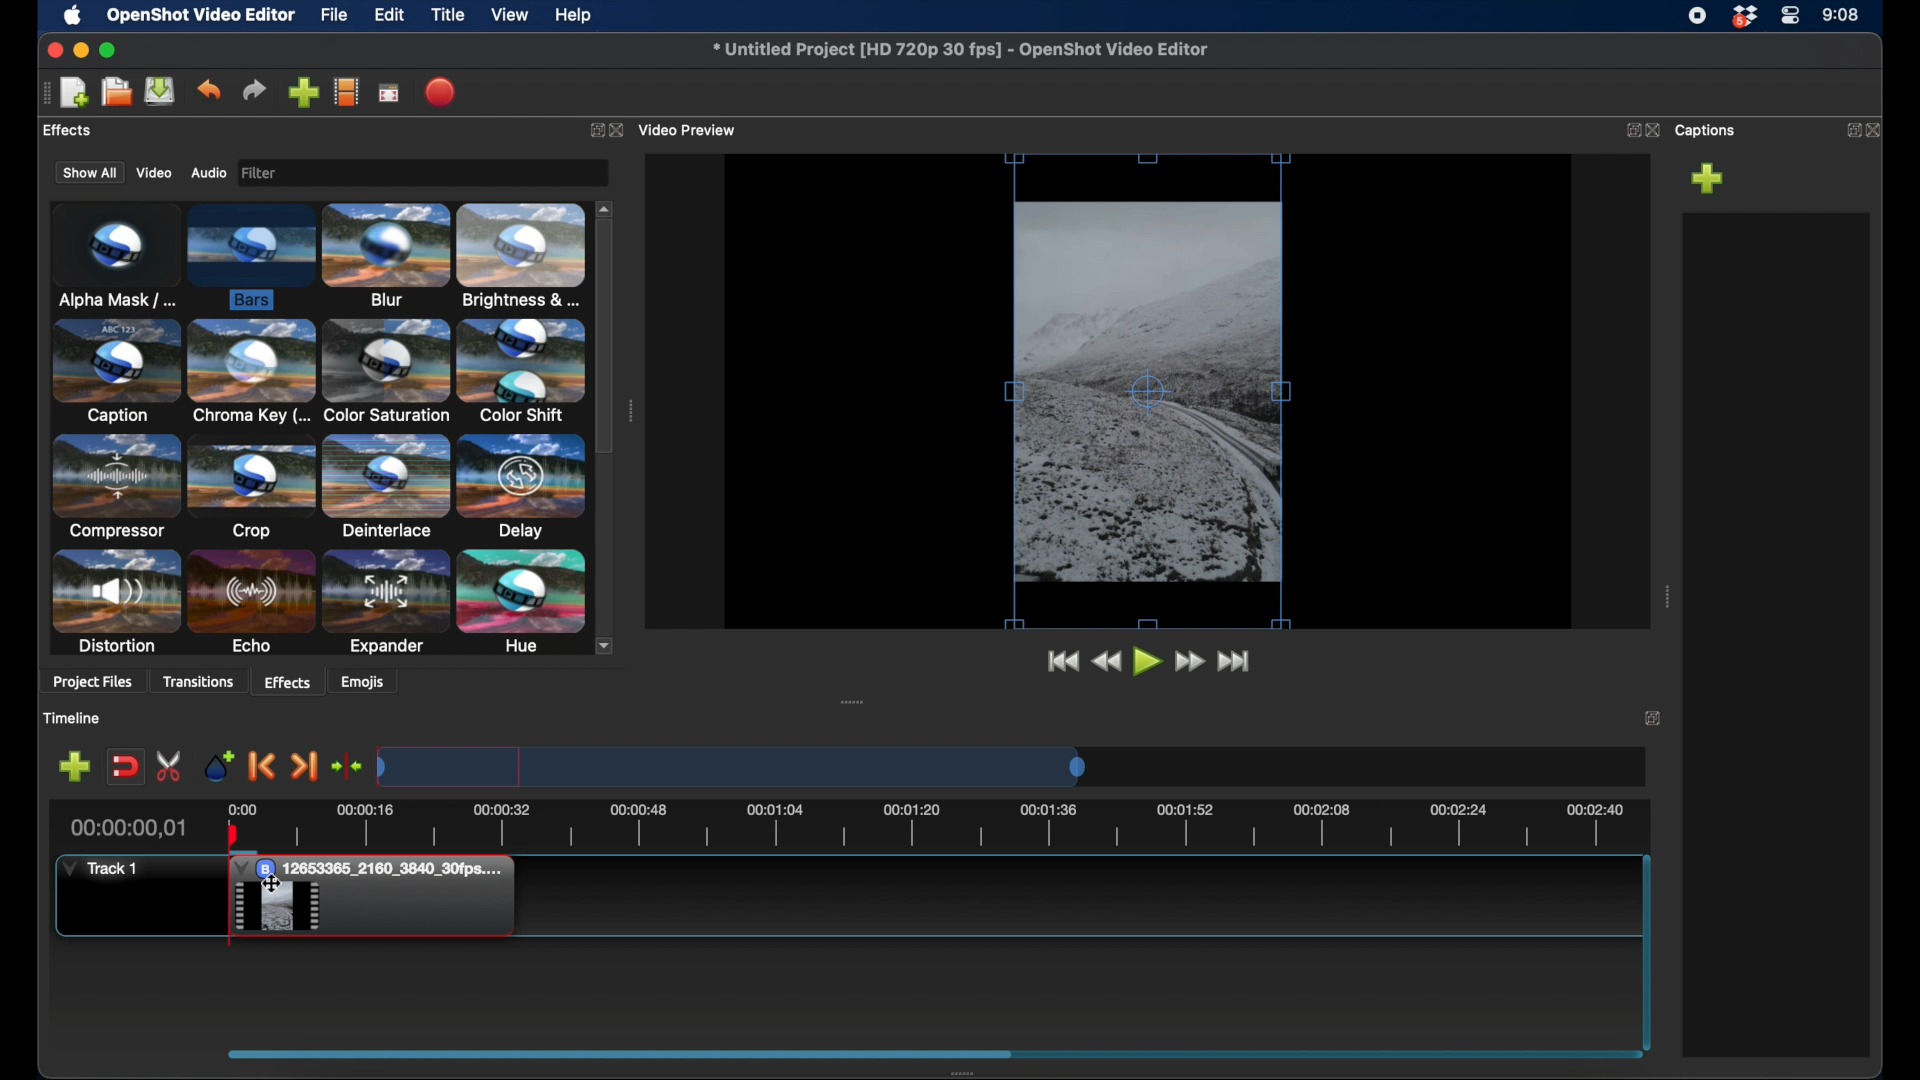 This screenshot has height=1080, width=1920. What do you see at coordinates (255, 90) in the screenshot?
I see `redo` at bounding box center [255, 90].